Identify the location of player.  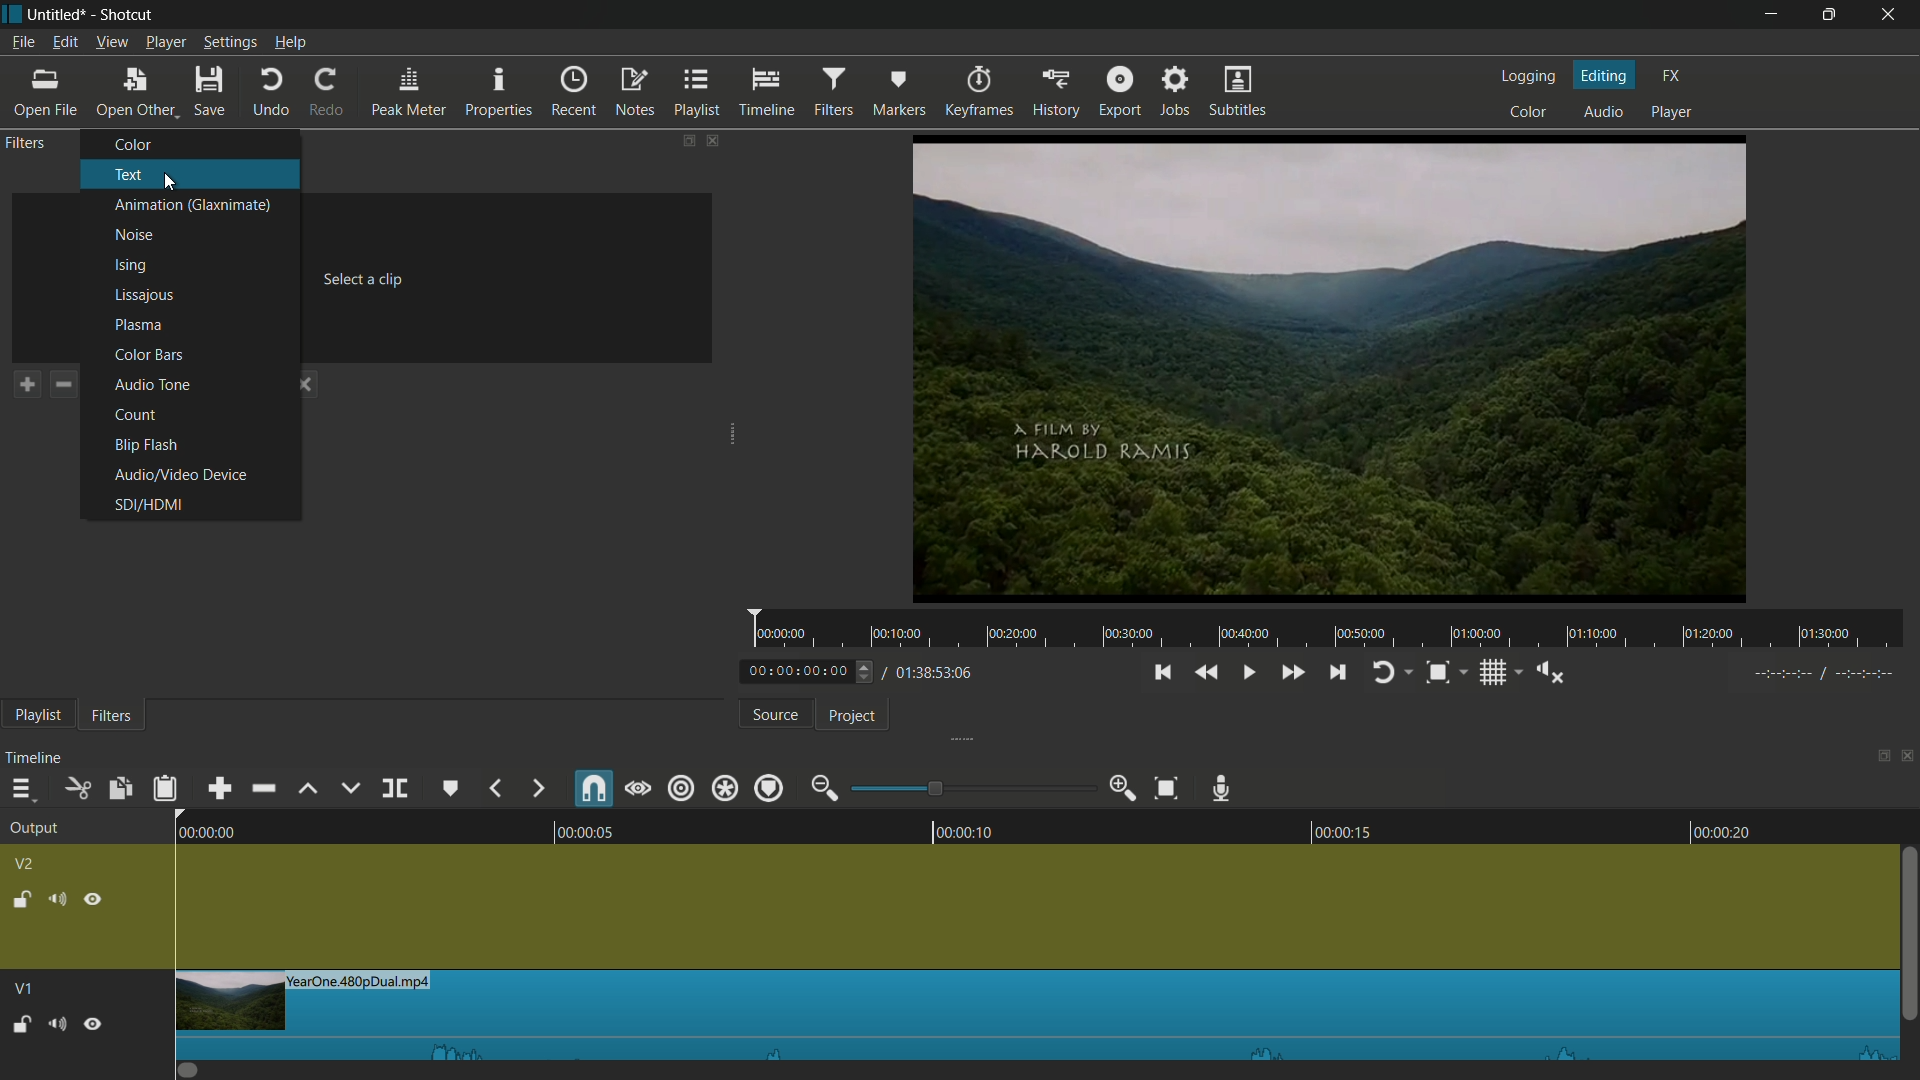
(1672, 113).